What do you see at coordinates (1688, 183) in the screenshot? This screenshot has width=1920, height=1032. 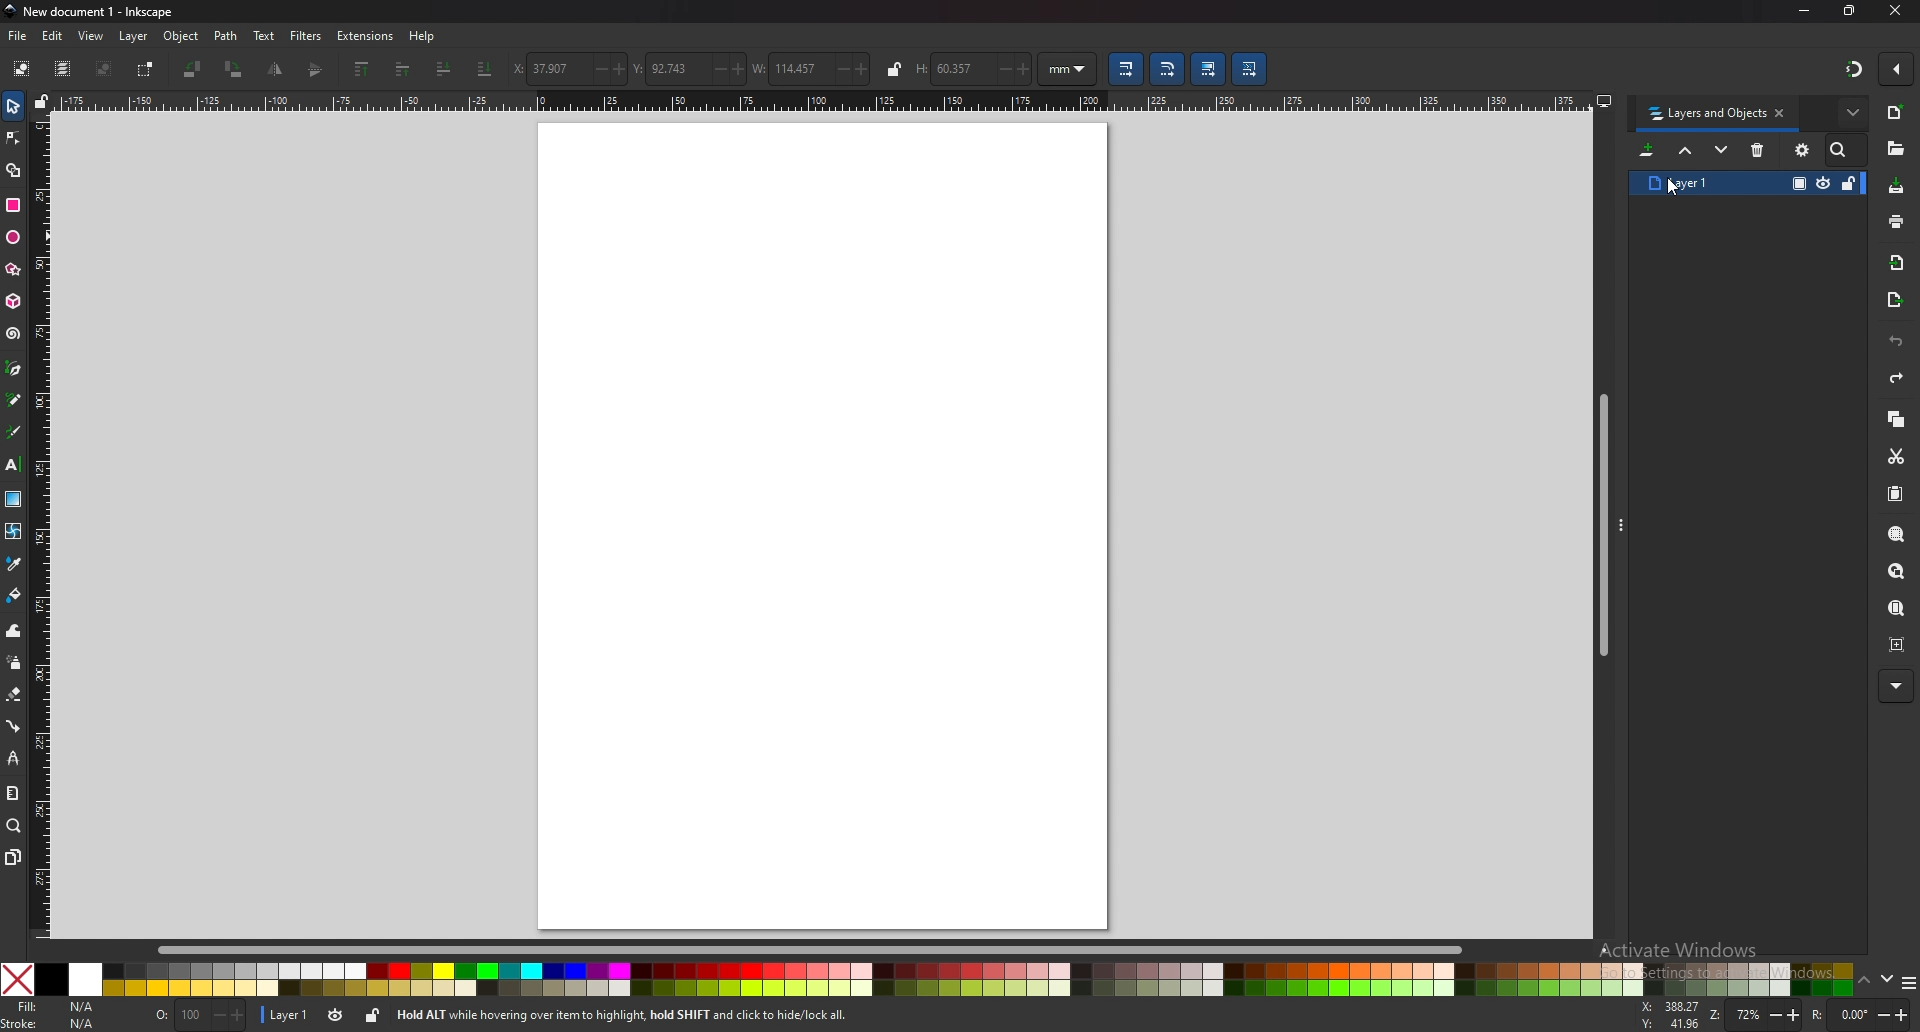 I see `layer 1` at bounding box center [1688, 183].